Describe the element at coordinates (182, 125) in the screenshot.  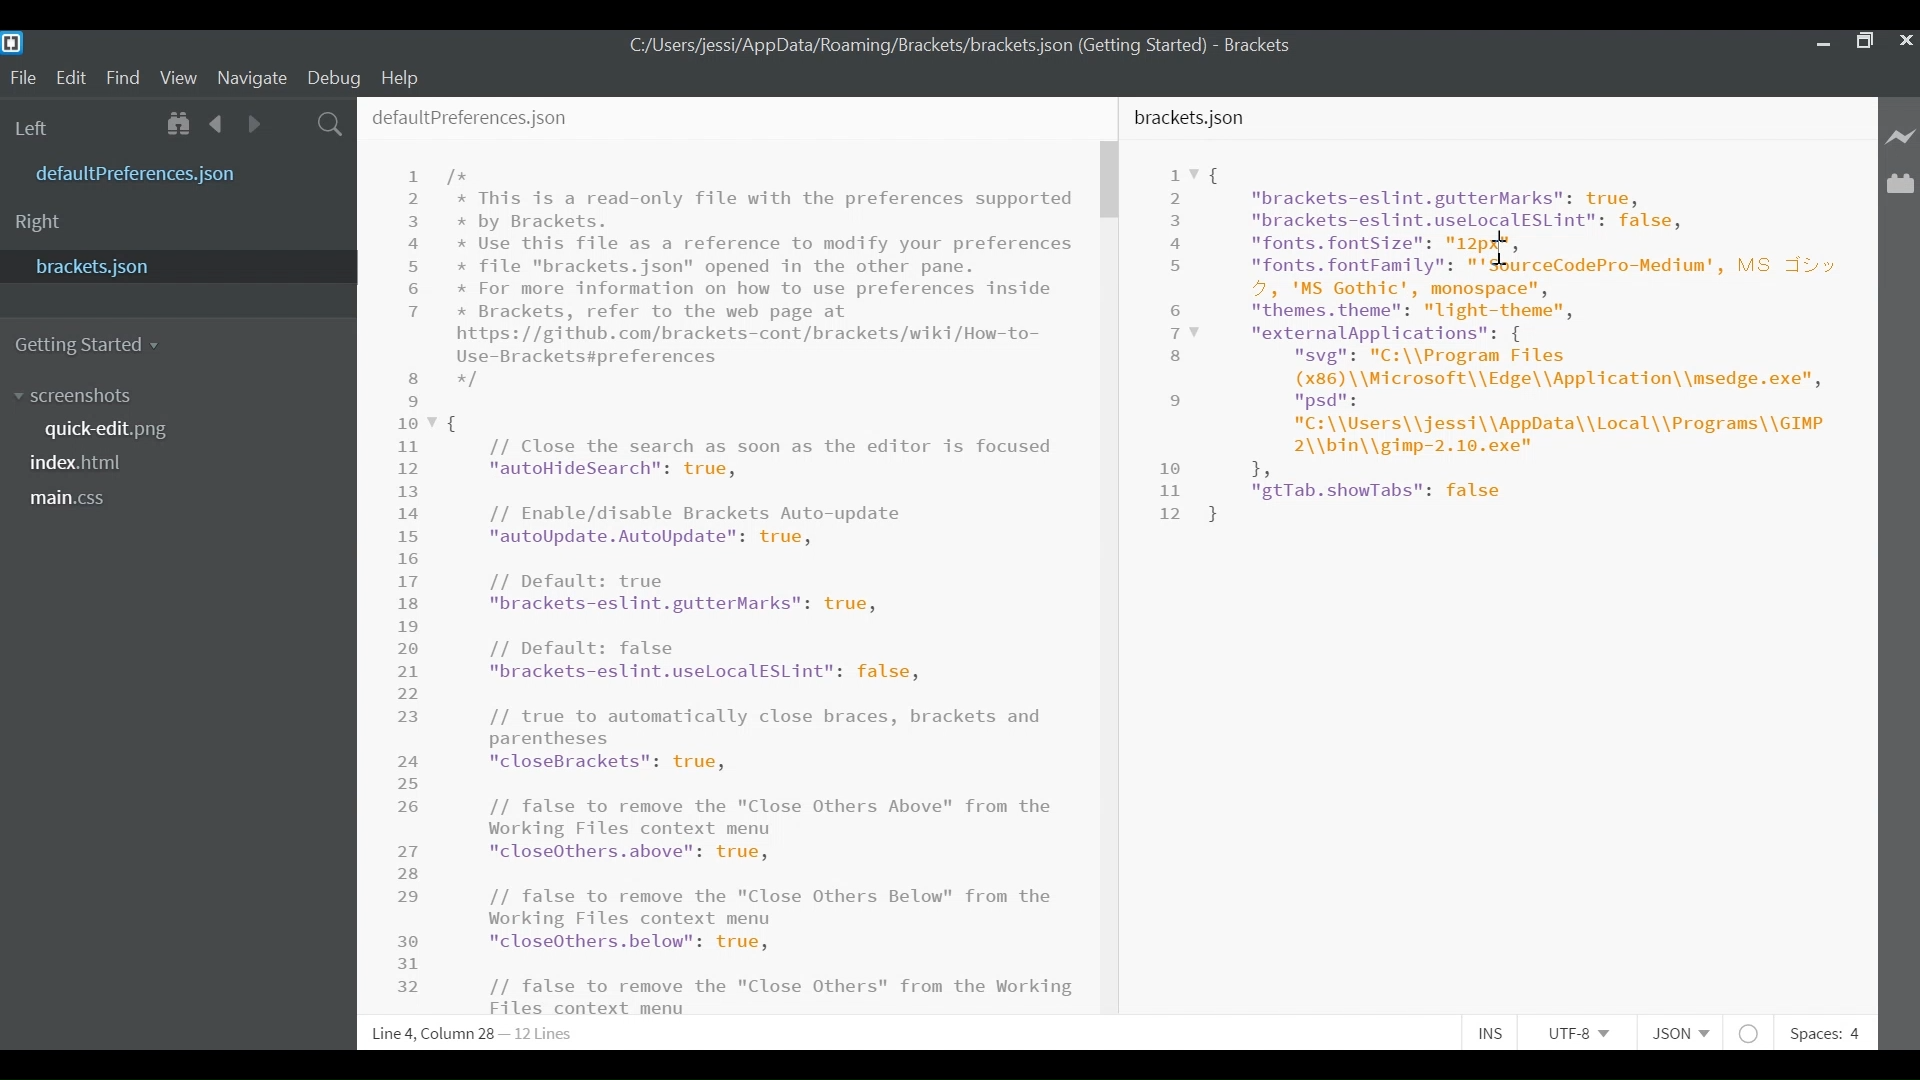
I see `Show in File Tree` at that location.